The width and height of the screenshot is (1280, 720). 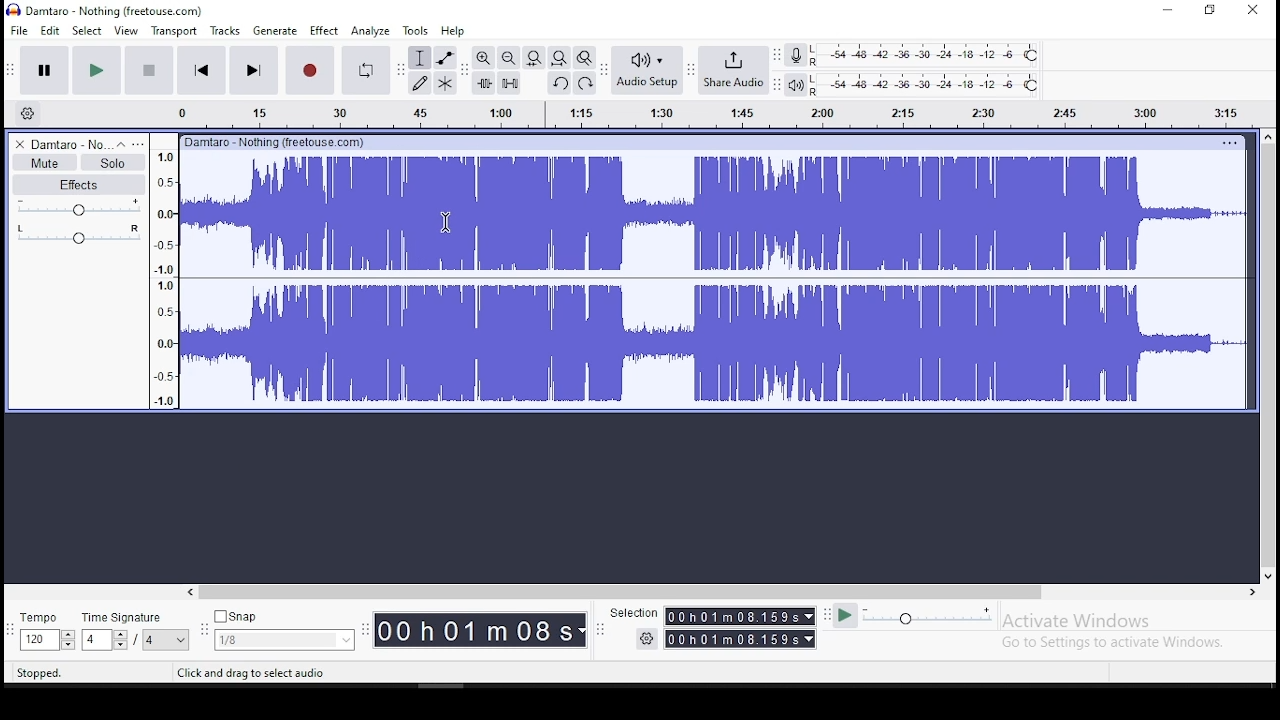 What do you see at coordinates (97, 69) in the screenshot?
I see `play` at bounding box center [97, 69].